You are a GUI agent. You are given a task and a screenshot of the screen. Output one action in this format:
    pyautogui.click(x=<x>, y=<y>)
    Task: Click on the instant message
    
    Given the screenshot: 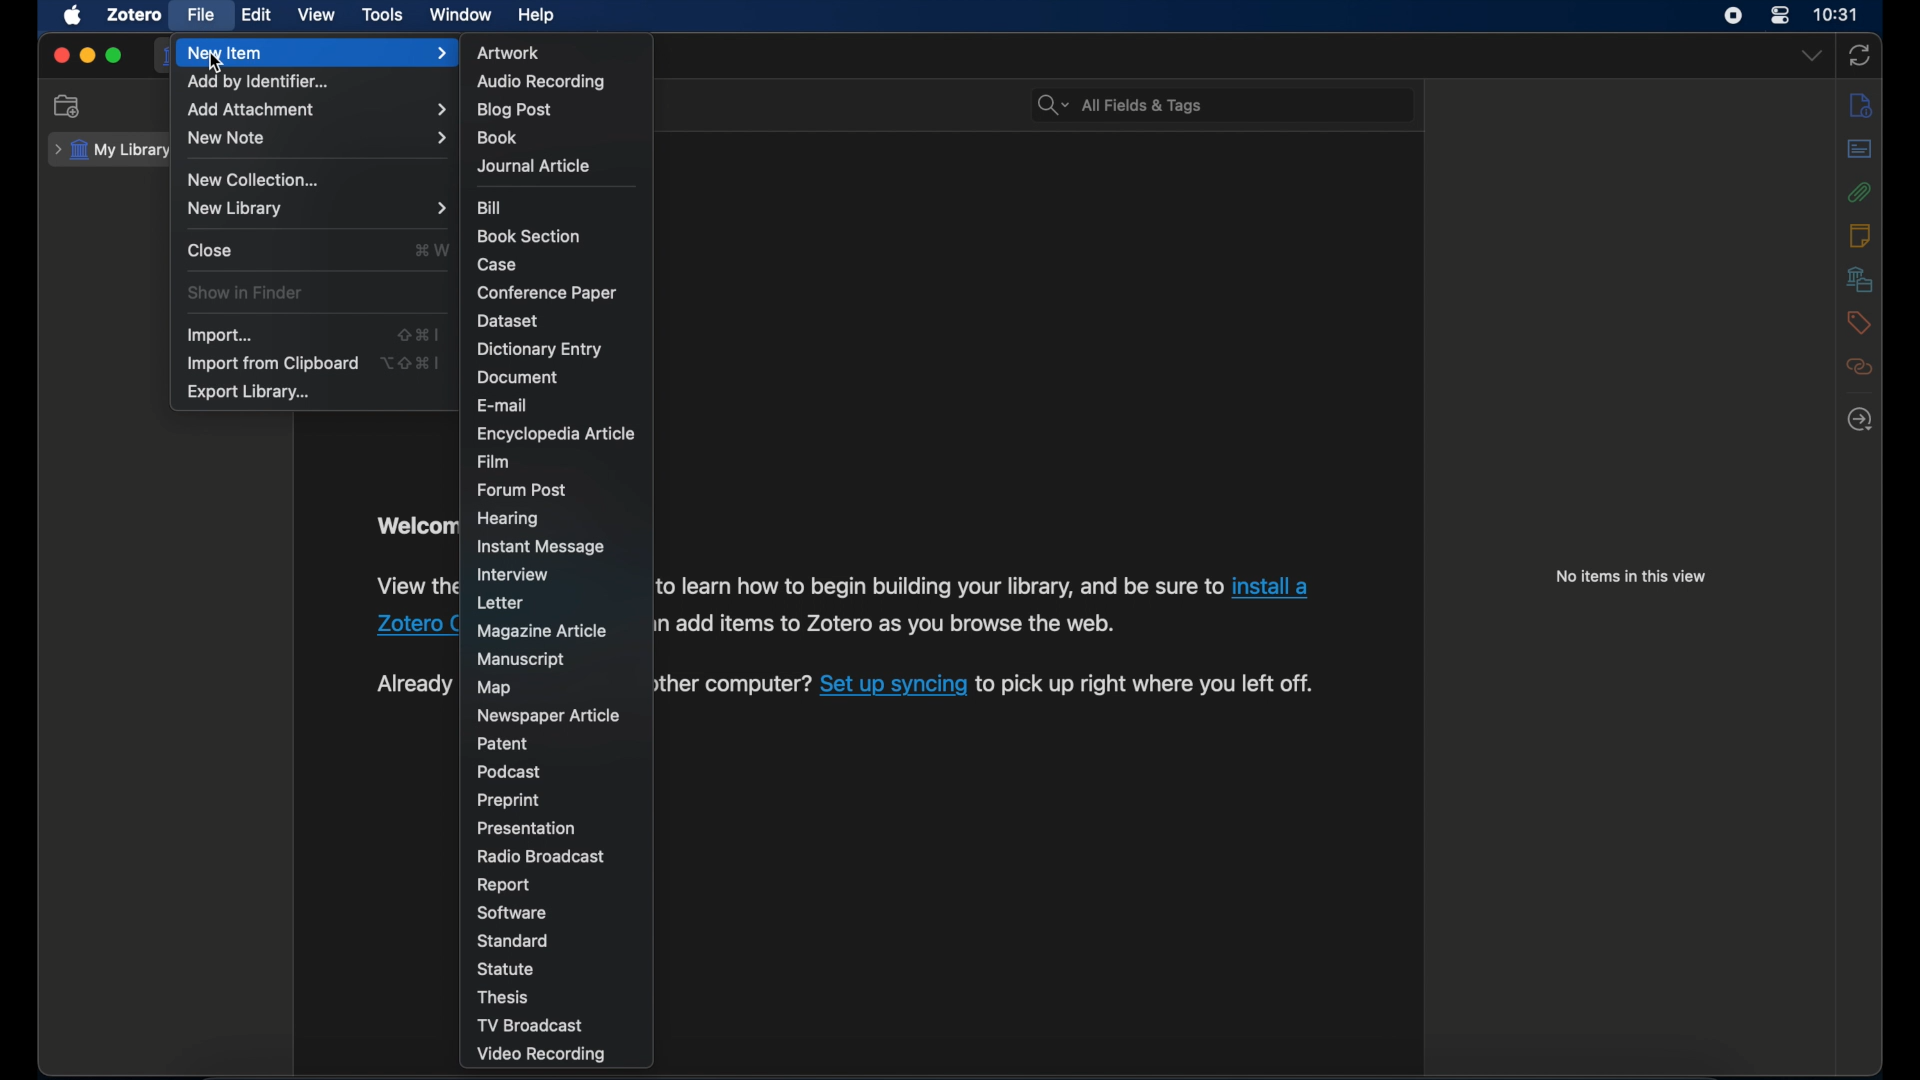 What is the action you would take?
    pyautogui.click(x=539, y=547)
    